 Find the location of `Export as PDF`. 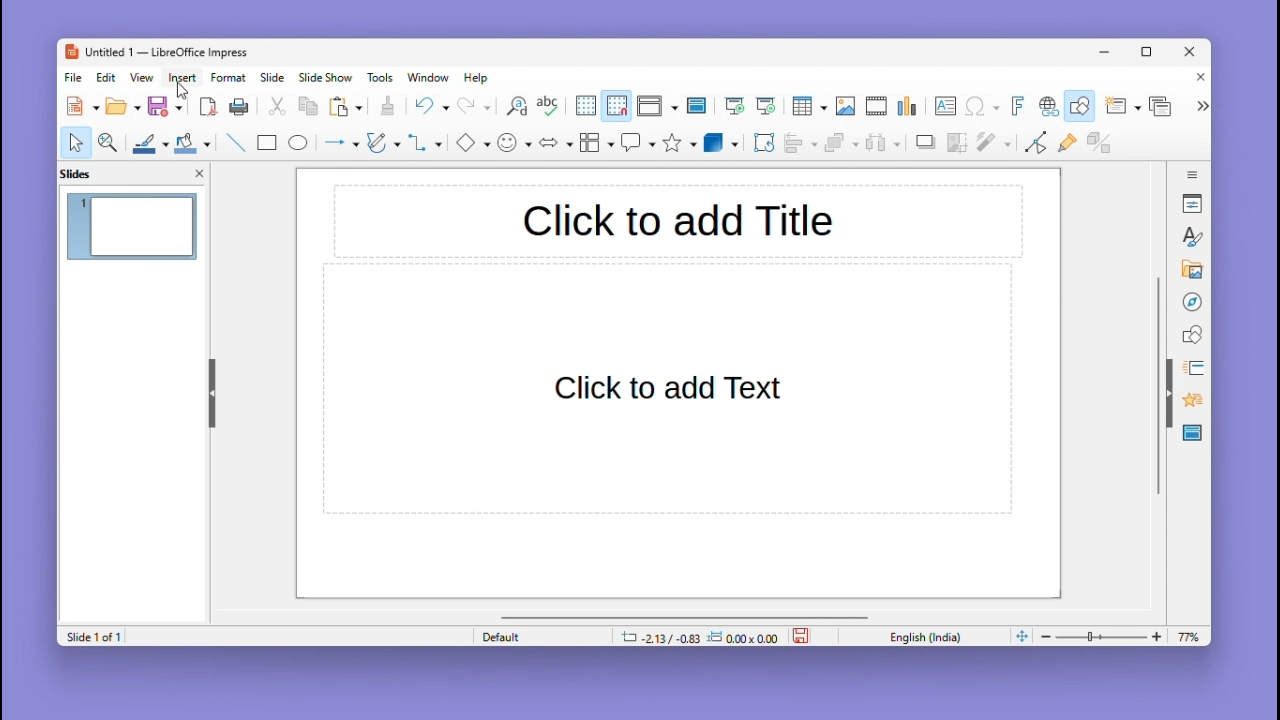

Export as PDF is located at coordinates (208, 108).